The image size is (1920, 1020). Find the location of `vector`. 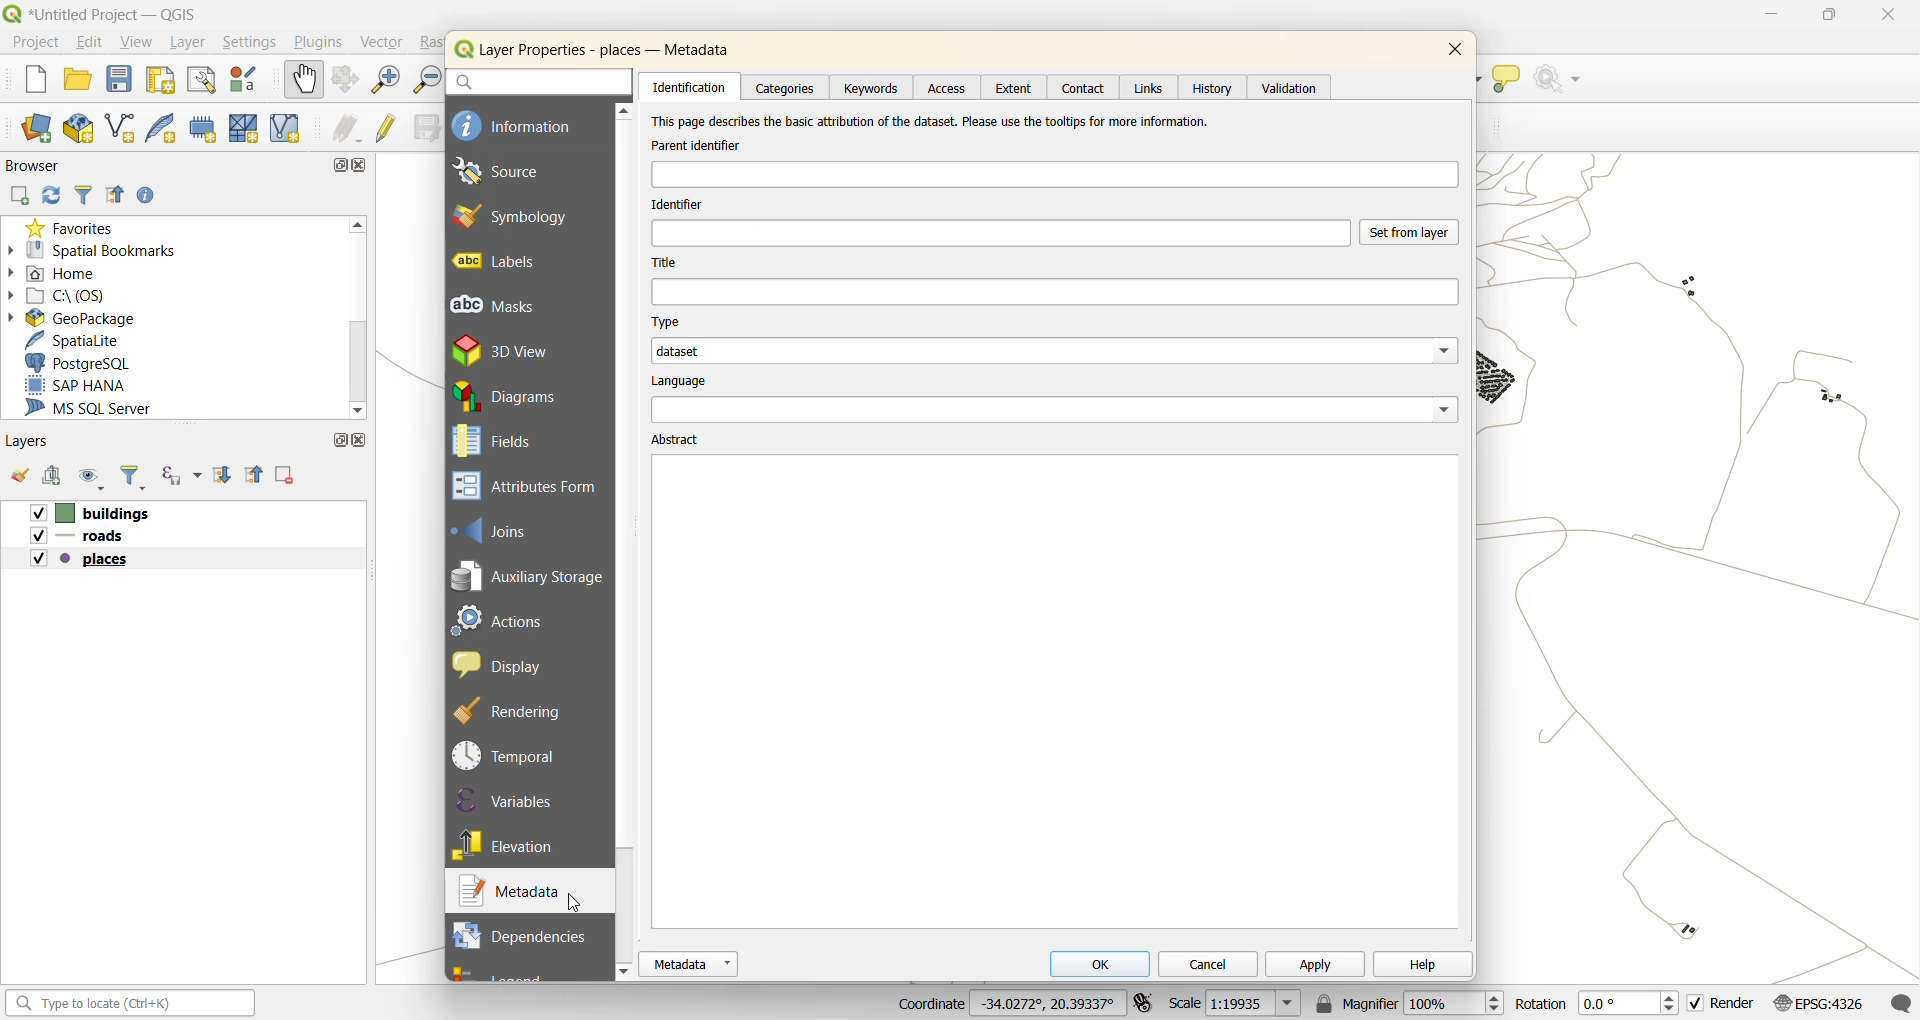

vector is located at coordinates (387, 42).